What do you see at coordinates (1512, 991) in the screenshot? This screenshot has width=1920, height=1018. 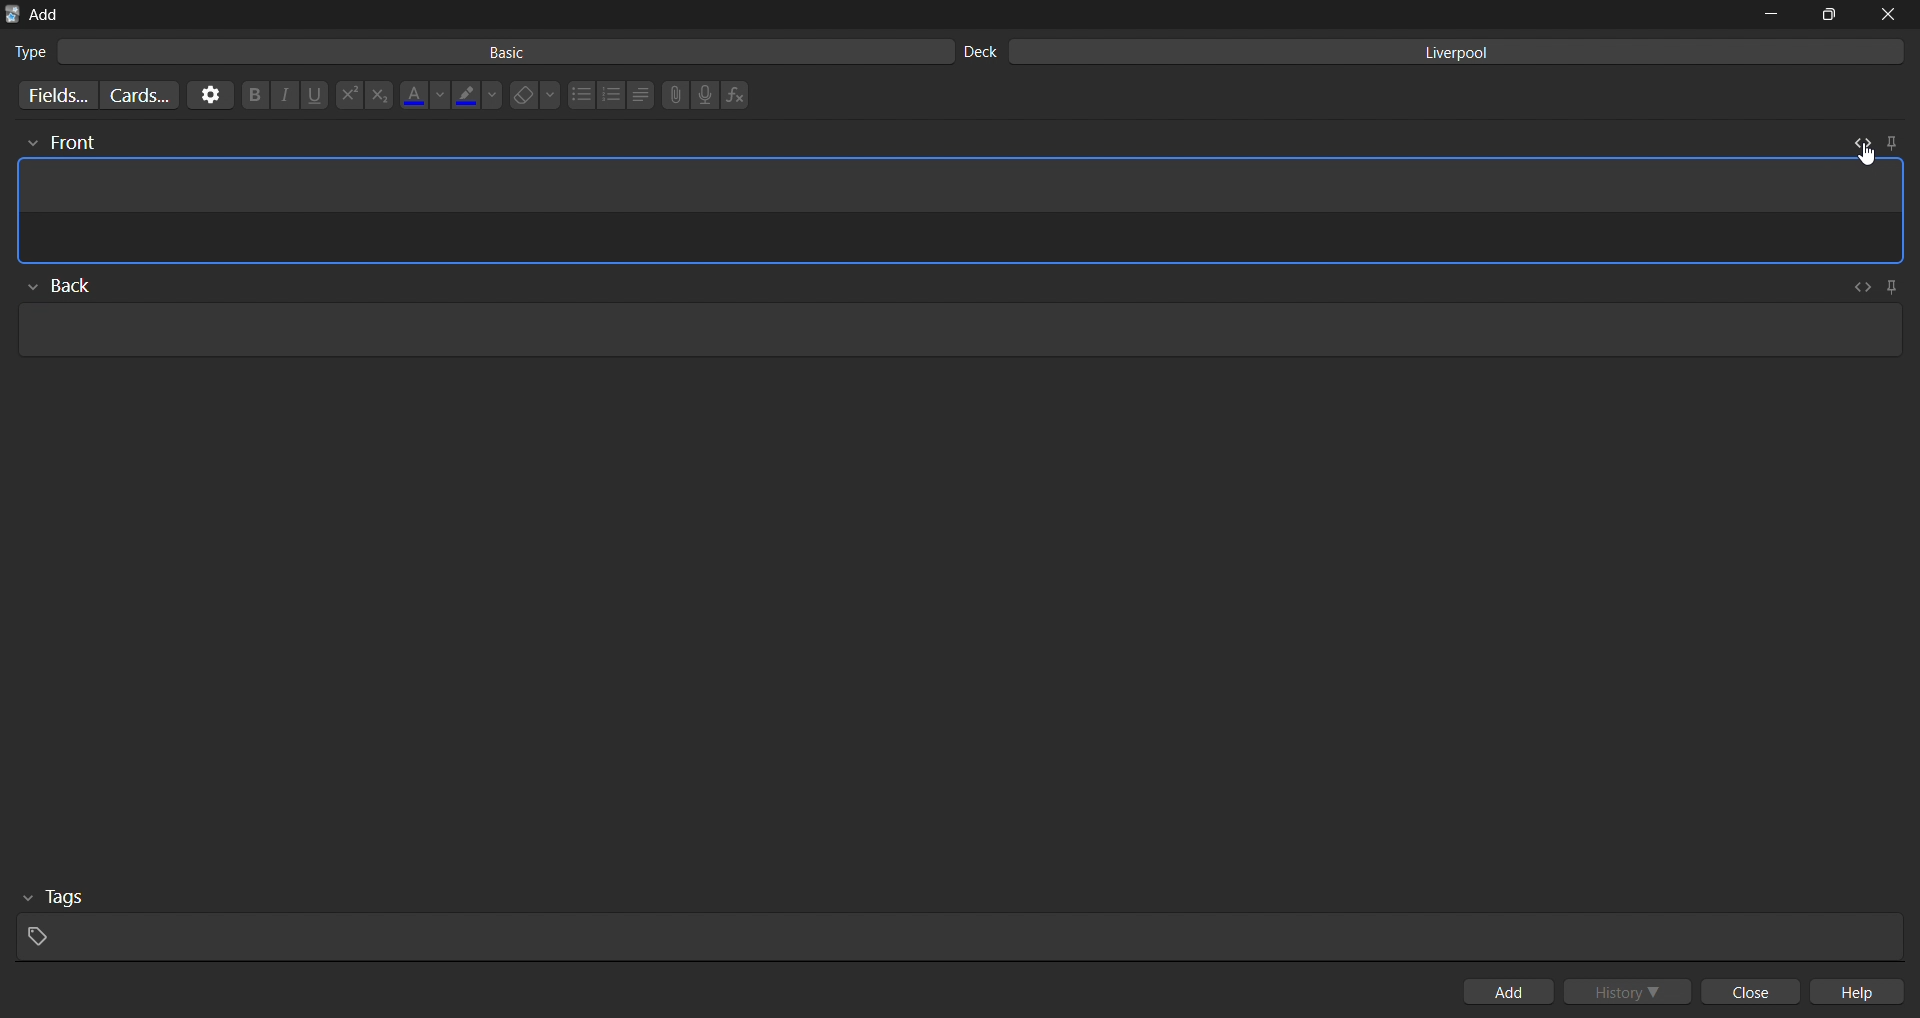 I see `add` at bounding box center [1512, 991].